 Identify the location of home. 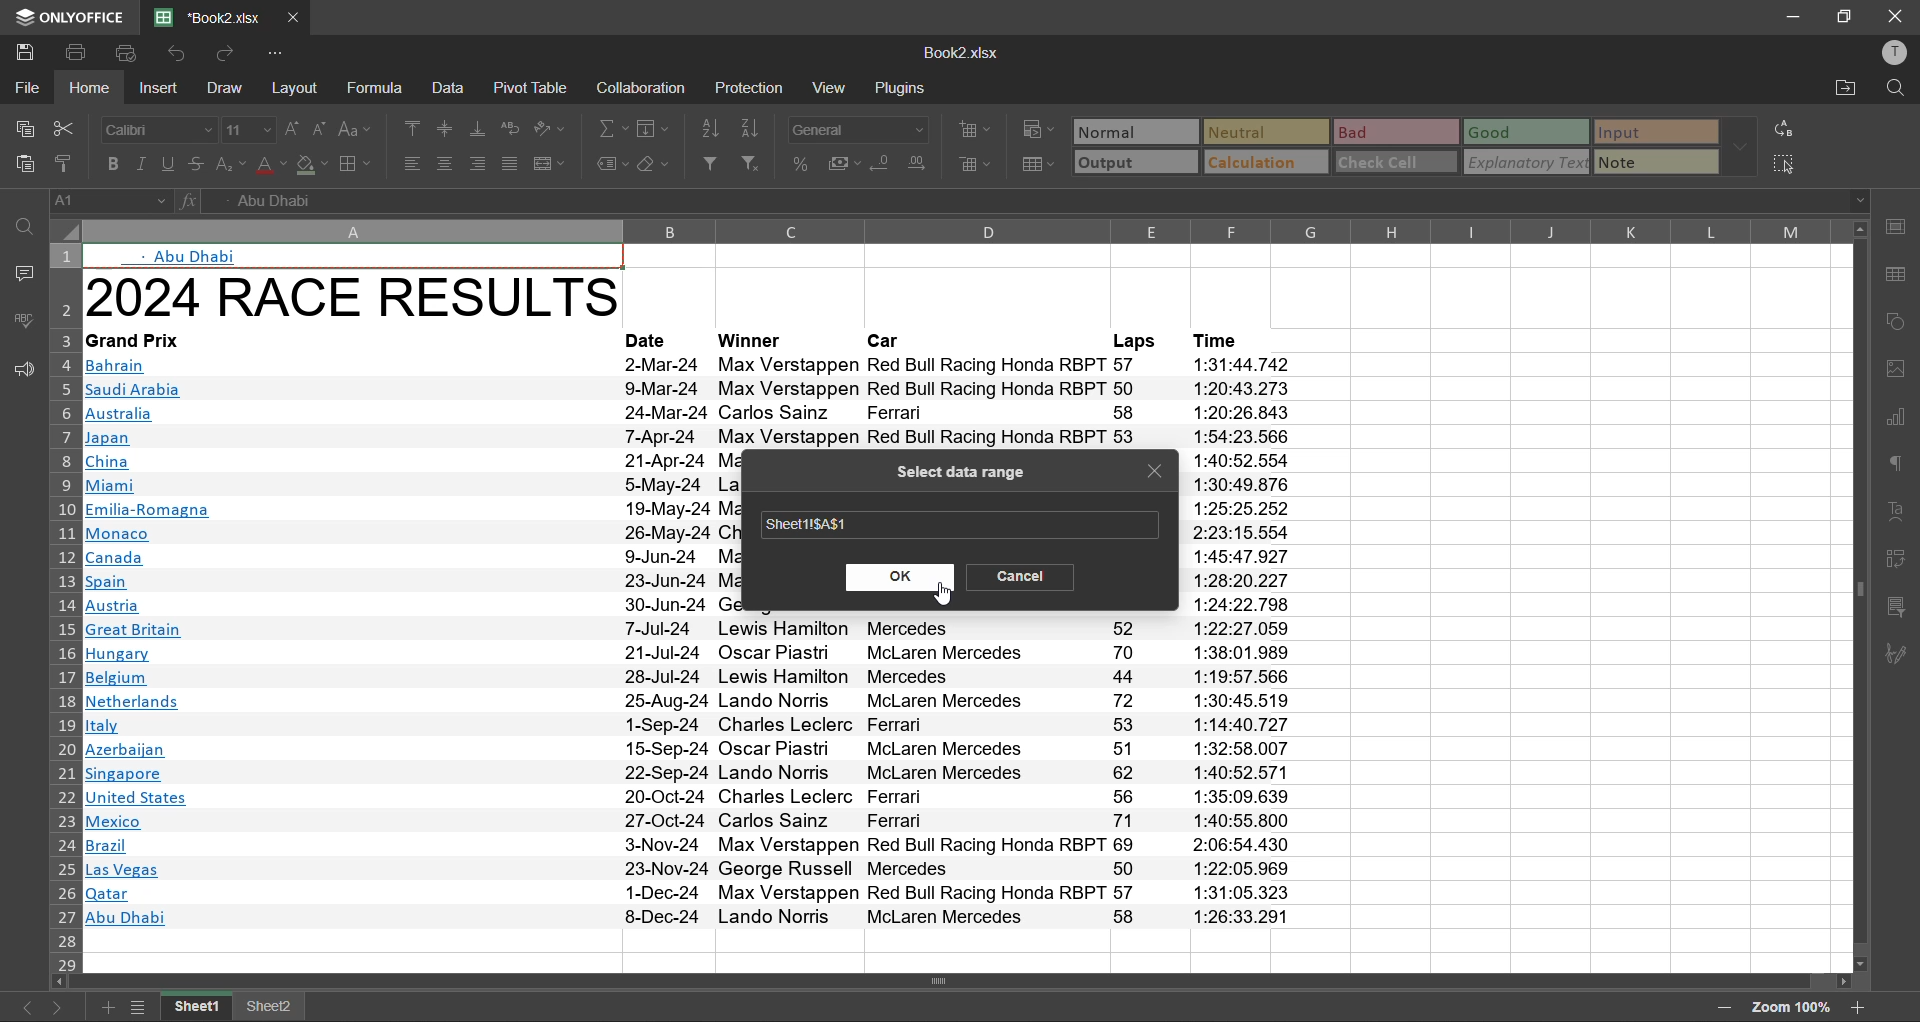
(84, 88).